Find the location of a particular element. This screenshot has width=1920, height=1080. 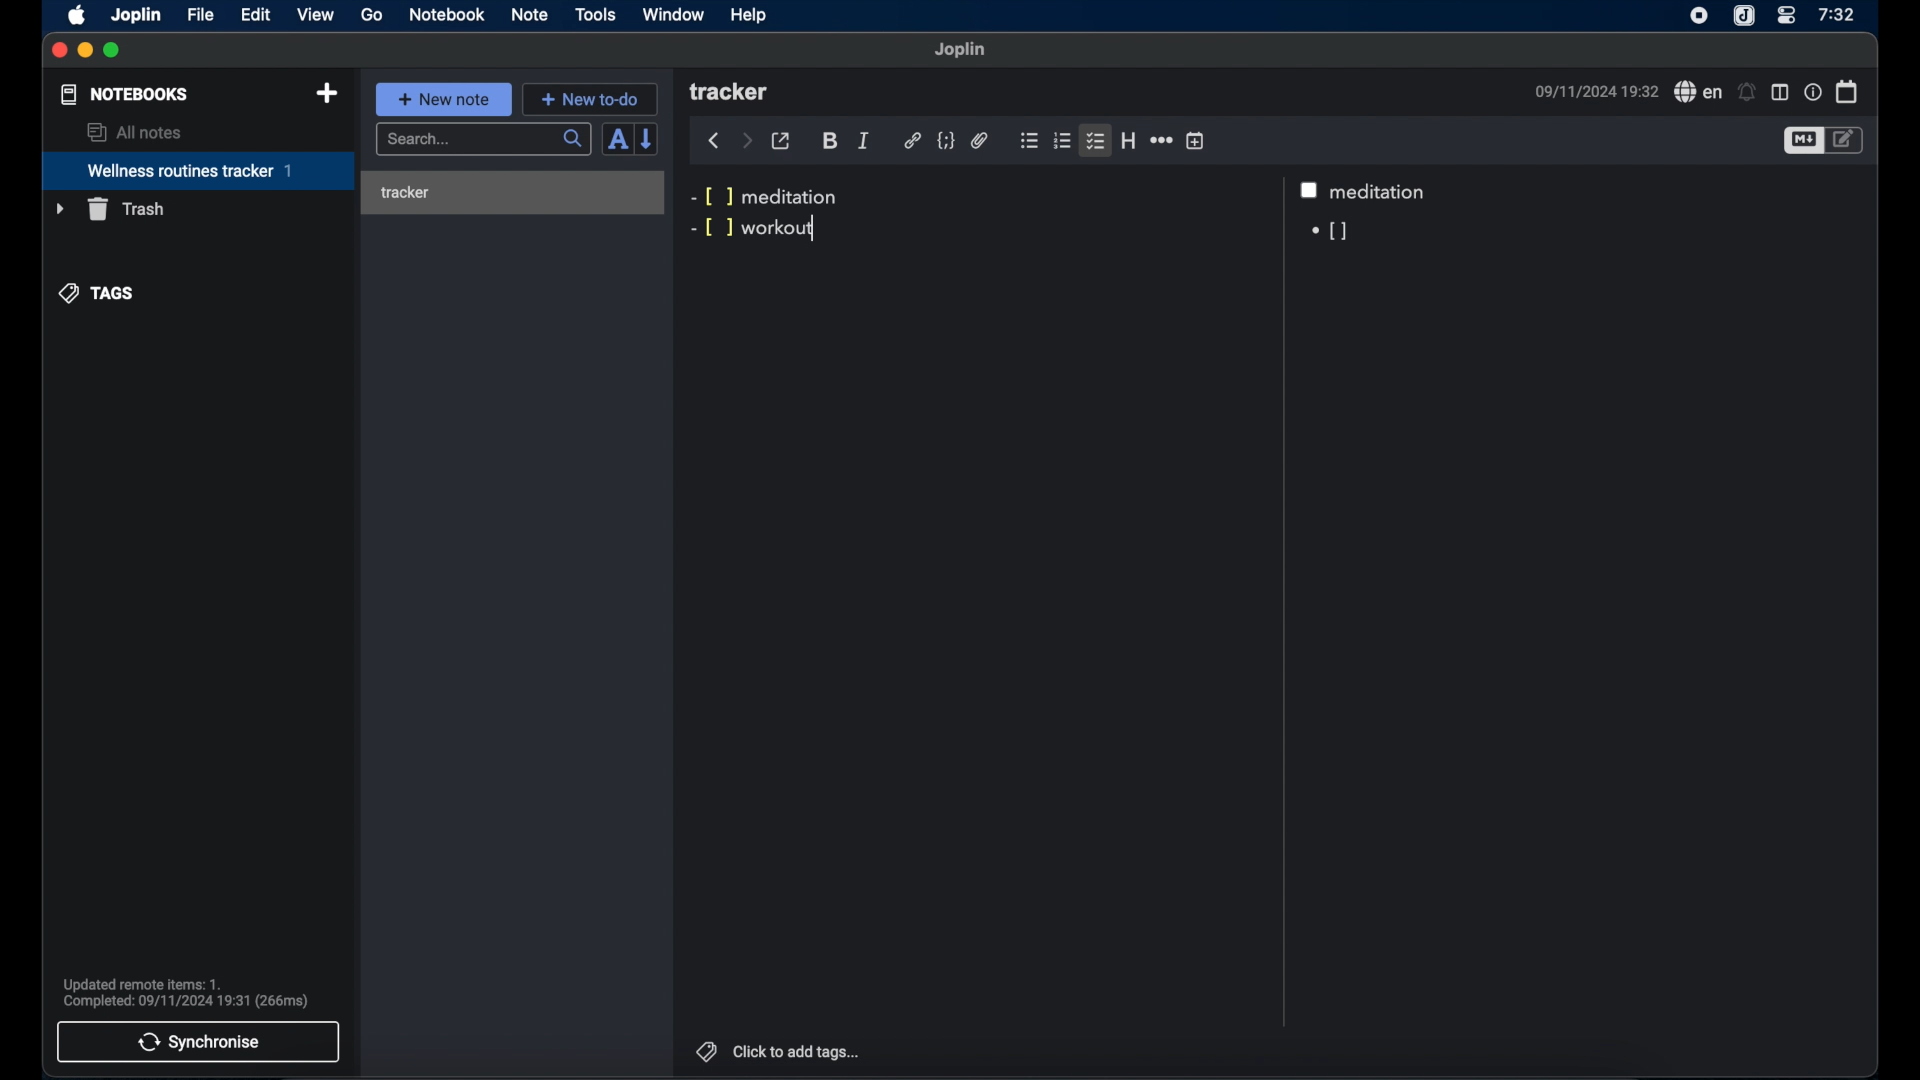

Scroll bar is located at coordinates (1283, 602).